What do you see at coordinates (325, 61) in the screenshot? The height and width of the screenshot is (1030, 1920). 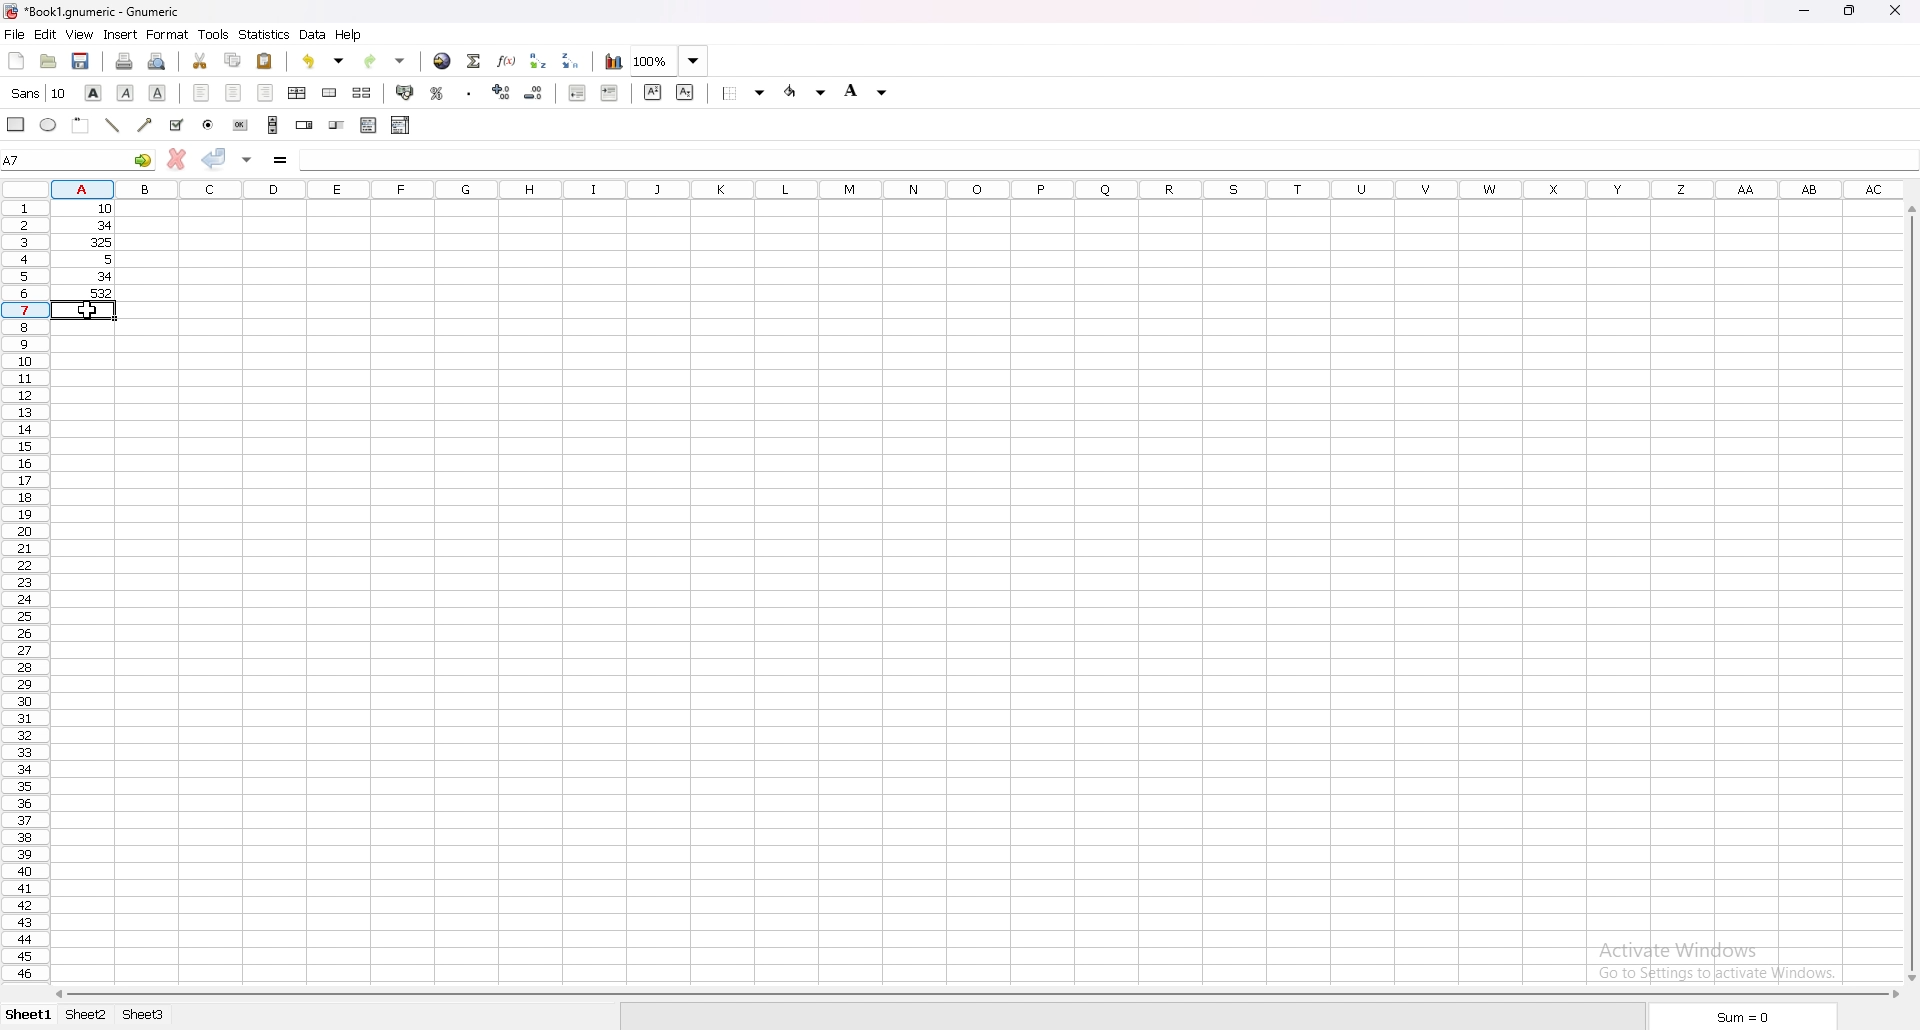 I see `undo` at bounding box center [325, 61].